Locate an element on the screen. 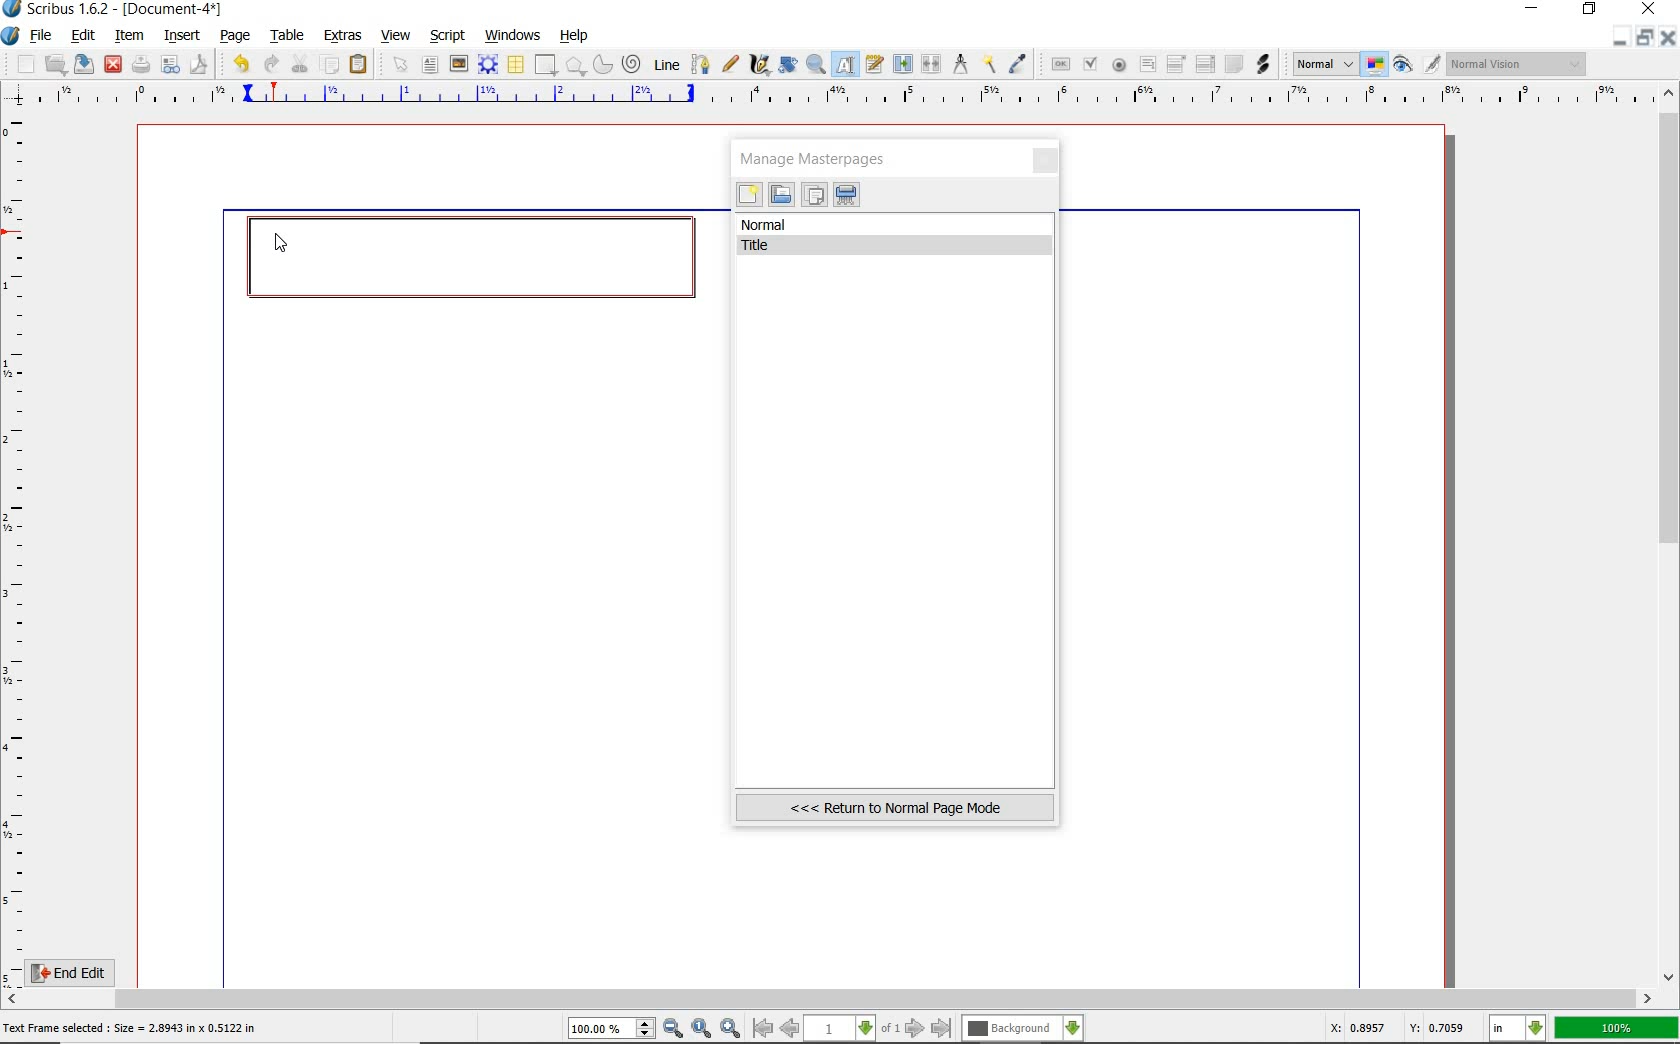 The image size is (1680, 1044). close is located at coordinates (113, 63).